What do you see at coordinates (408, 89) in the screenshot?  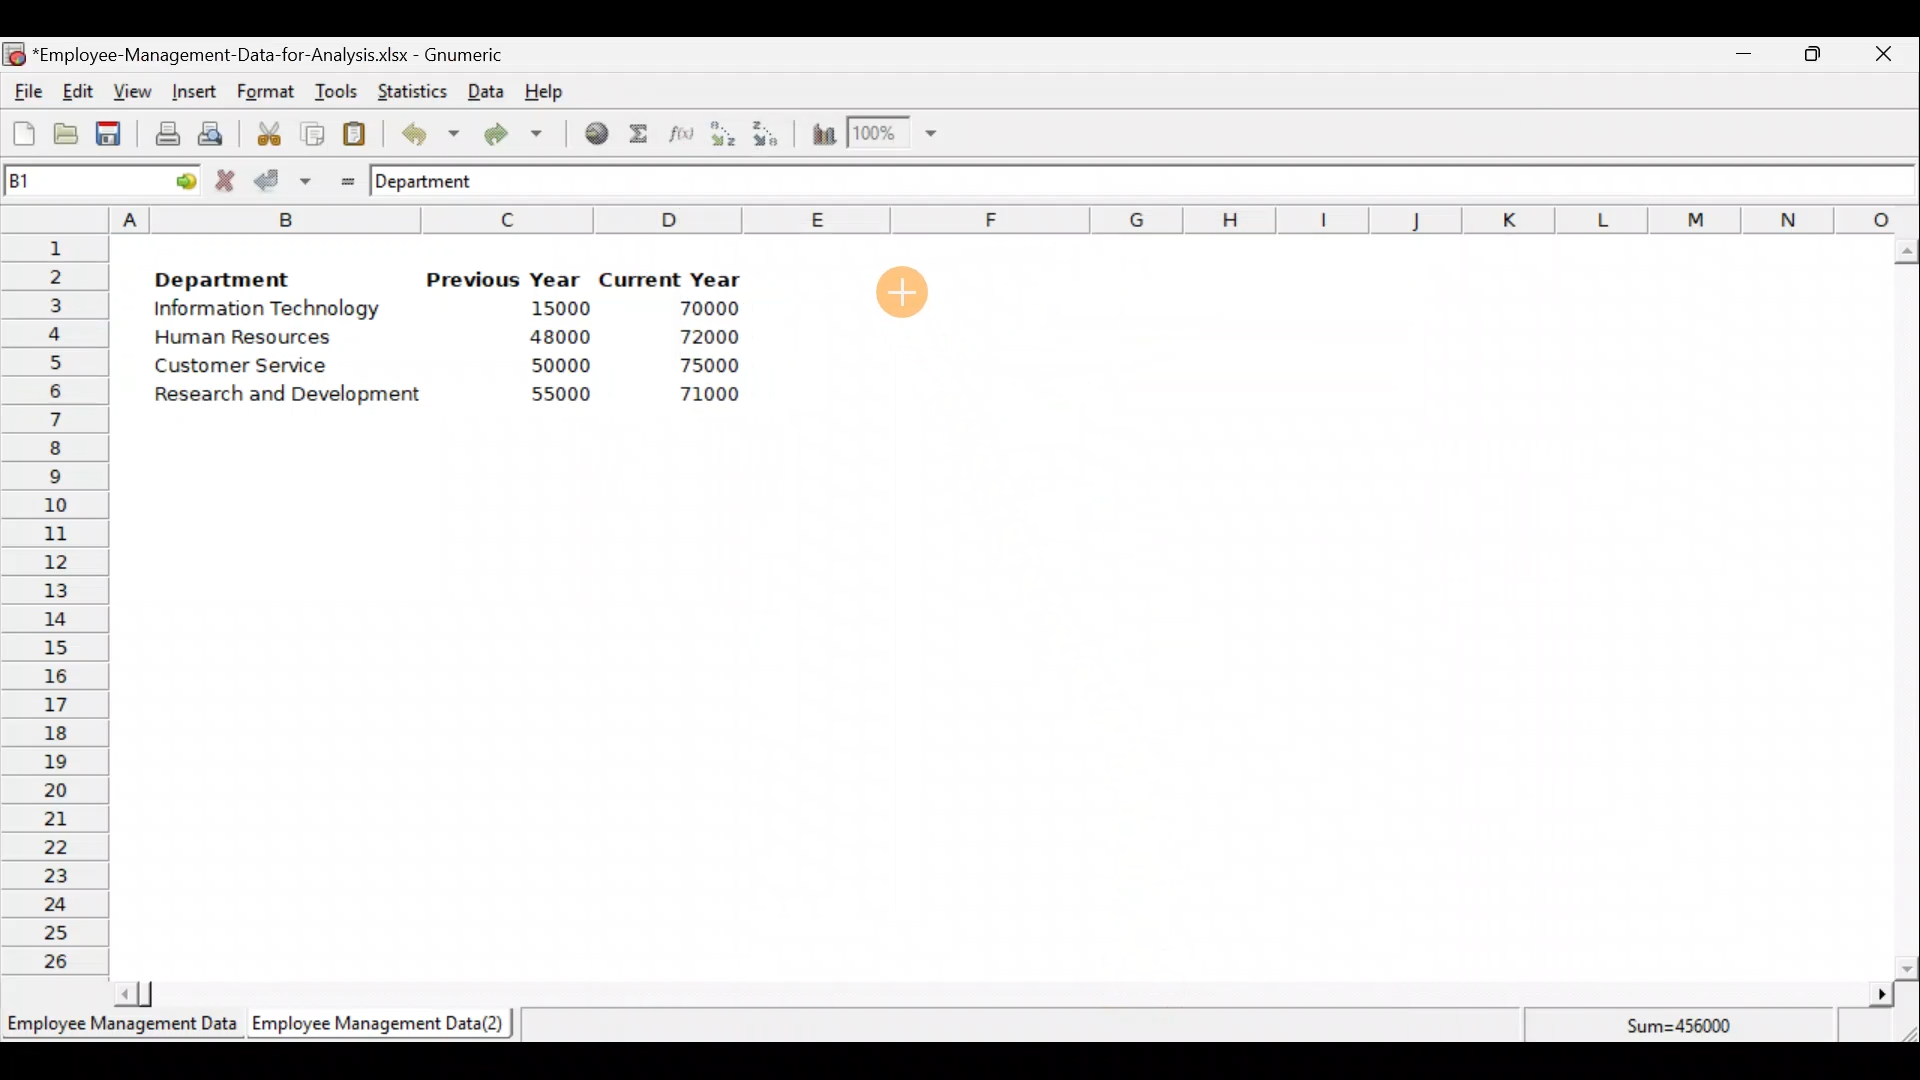 I see `Statistics` at bounding box center [408, 89].